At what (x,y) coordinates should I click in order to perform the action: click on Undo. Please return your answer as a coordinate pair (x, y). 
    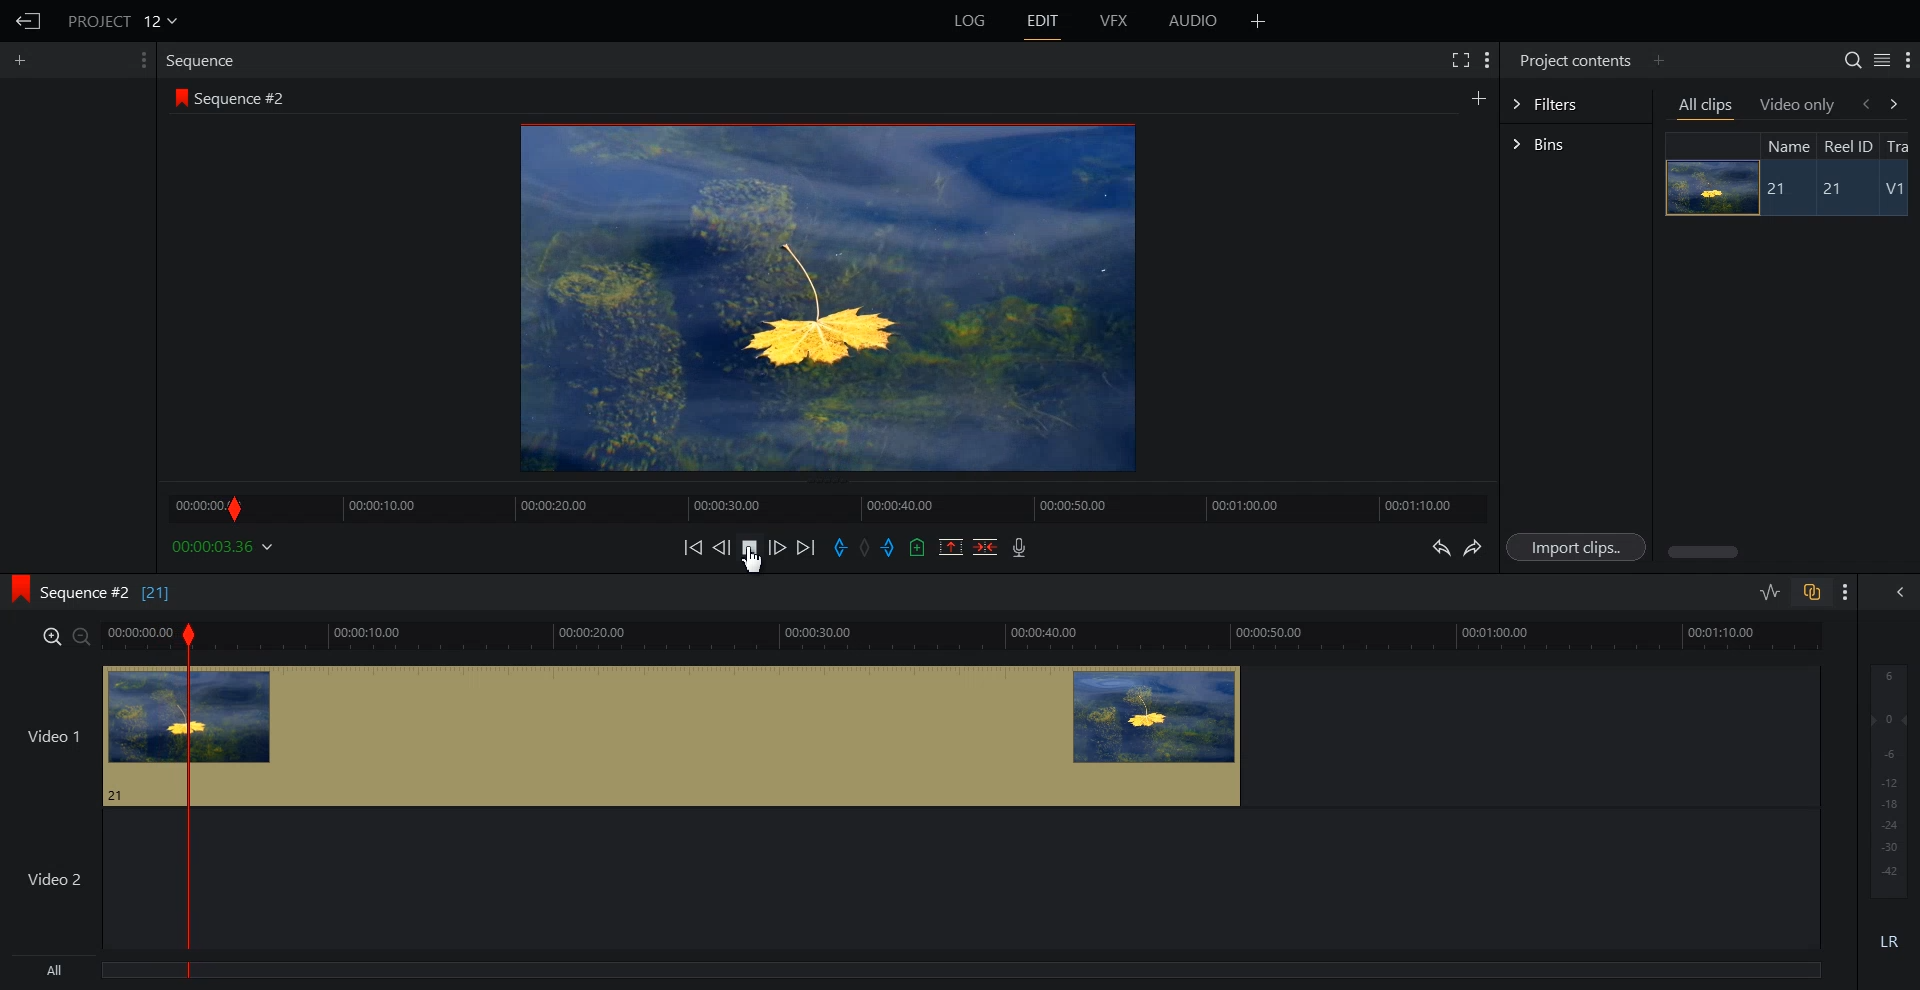
    Looking at the image, I should click on (1438, 548).